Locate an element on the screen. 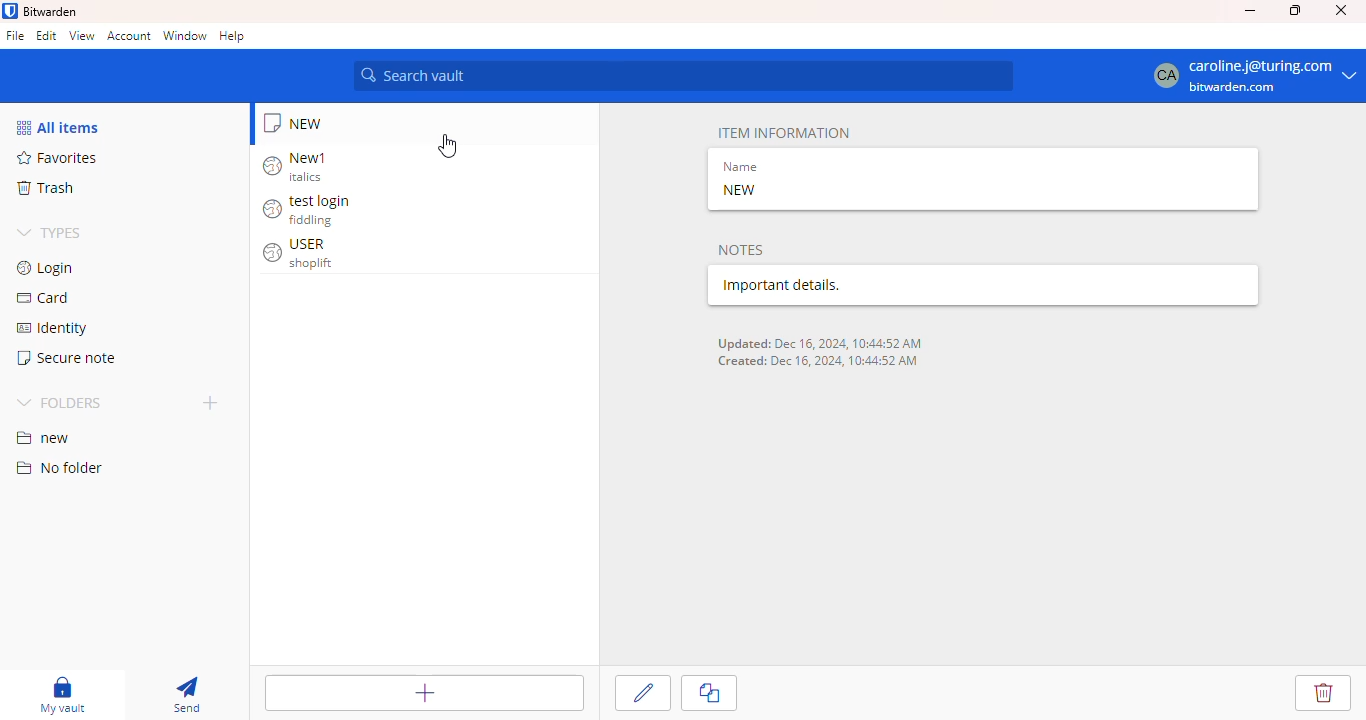  item information is located at coordinates (785, 132).